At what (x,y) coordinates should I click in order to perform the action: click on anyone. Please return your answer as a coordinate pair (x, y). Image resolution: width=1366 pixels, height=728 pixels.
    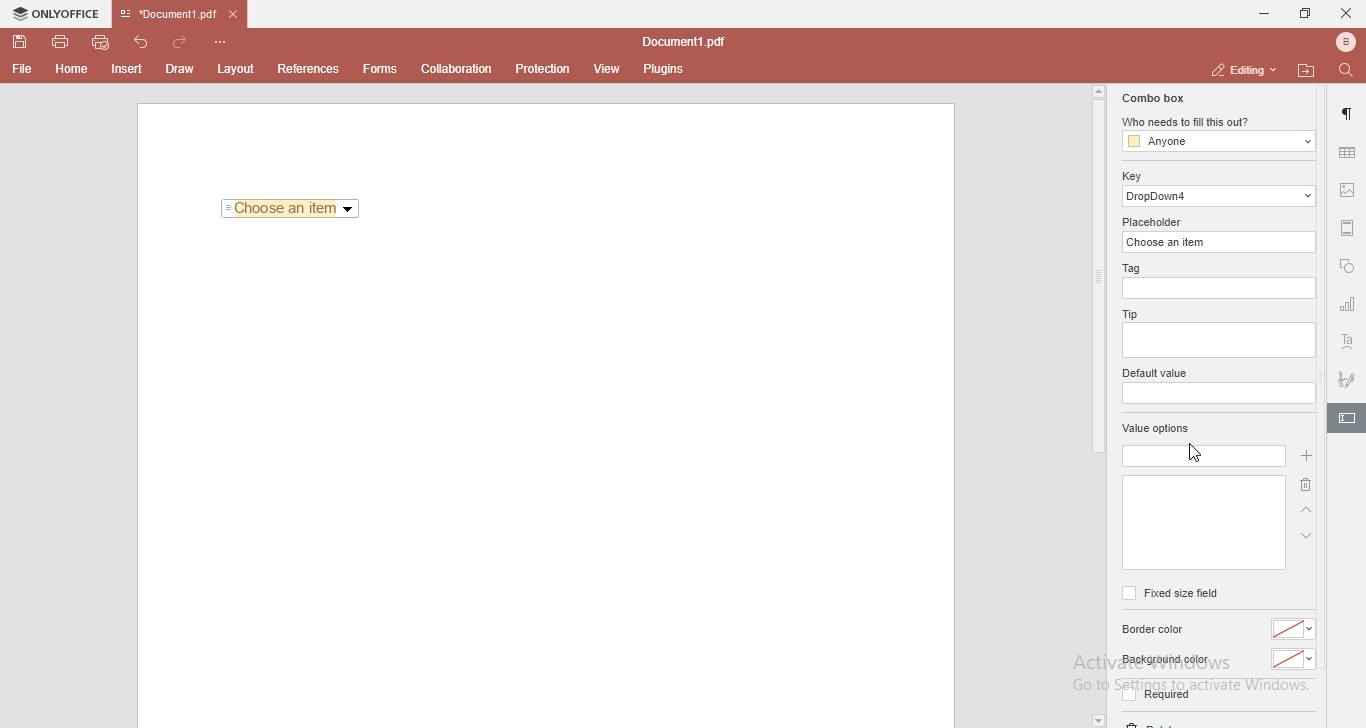
    Looking at the image, I should click on (1217, 142).